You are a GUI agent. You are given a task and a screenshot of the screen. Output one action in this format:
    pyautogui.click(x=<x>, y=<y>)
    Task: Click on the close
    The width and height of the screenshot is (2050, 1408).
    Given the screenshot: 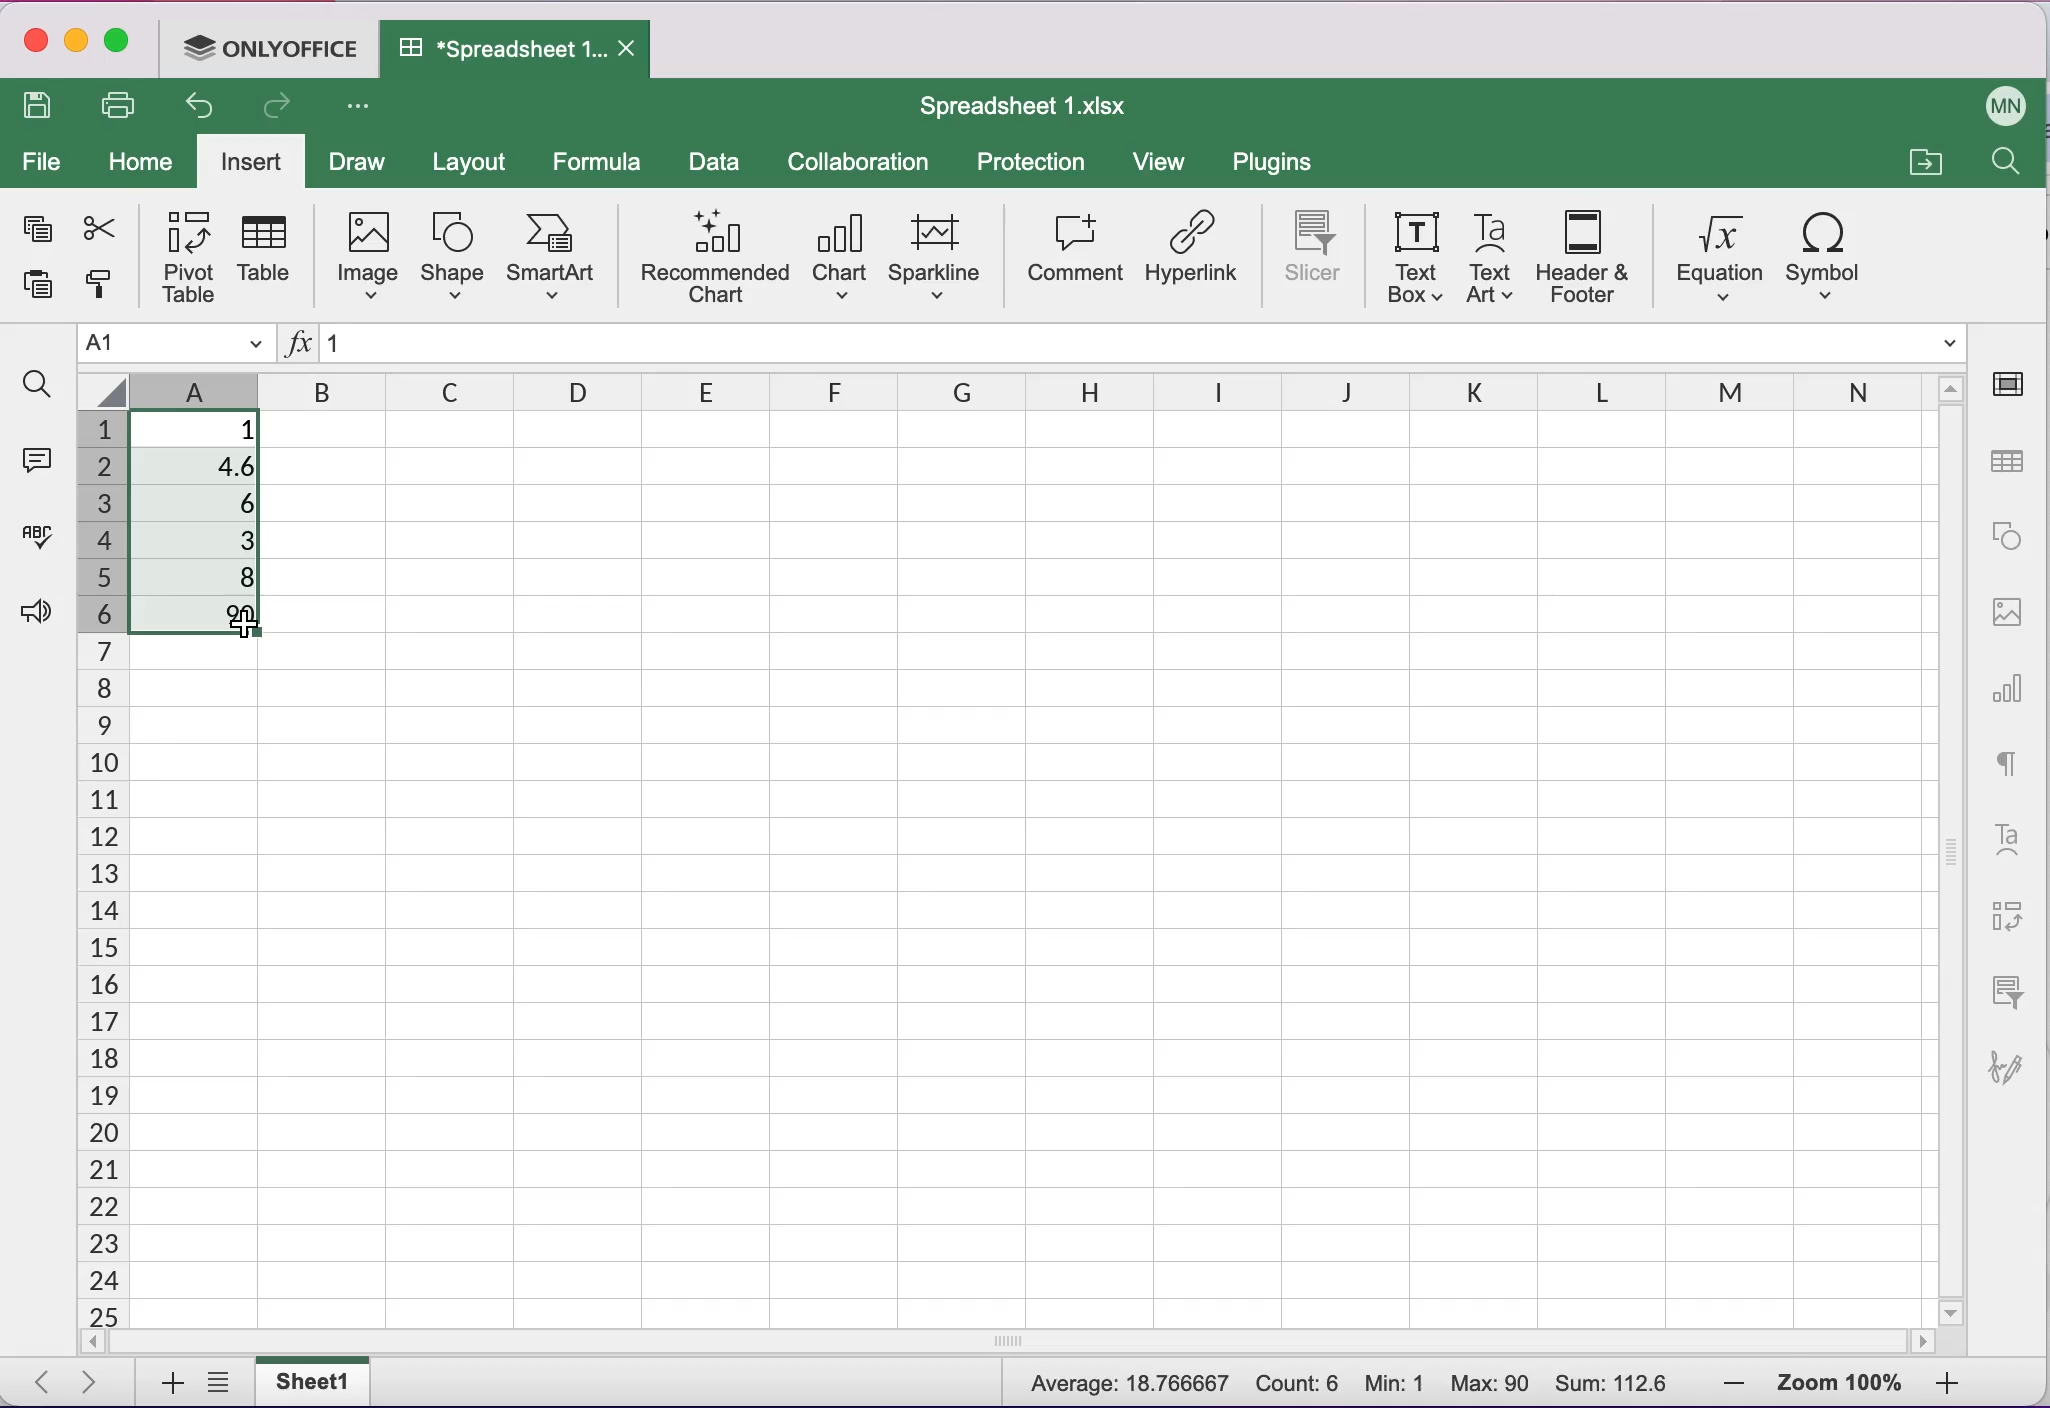 What is the action you would take?
    pyautogui.click(x=35, y=48)
    